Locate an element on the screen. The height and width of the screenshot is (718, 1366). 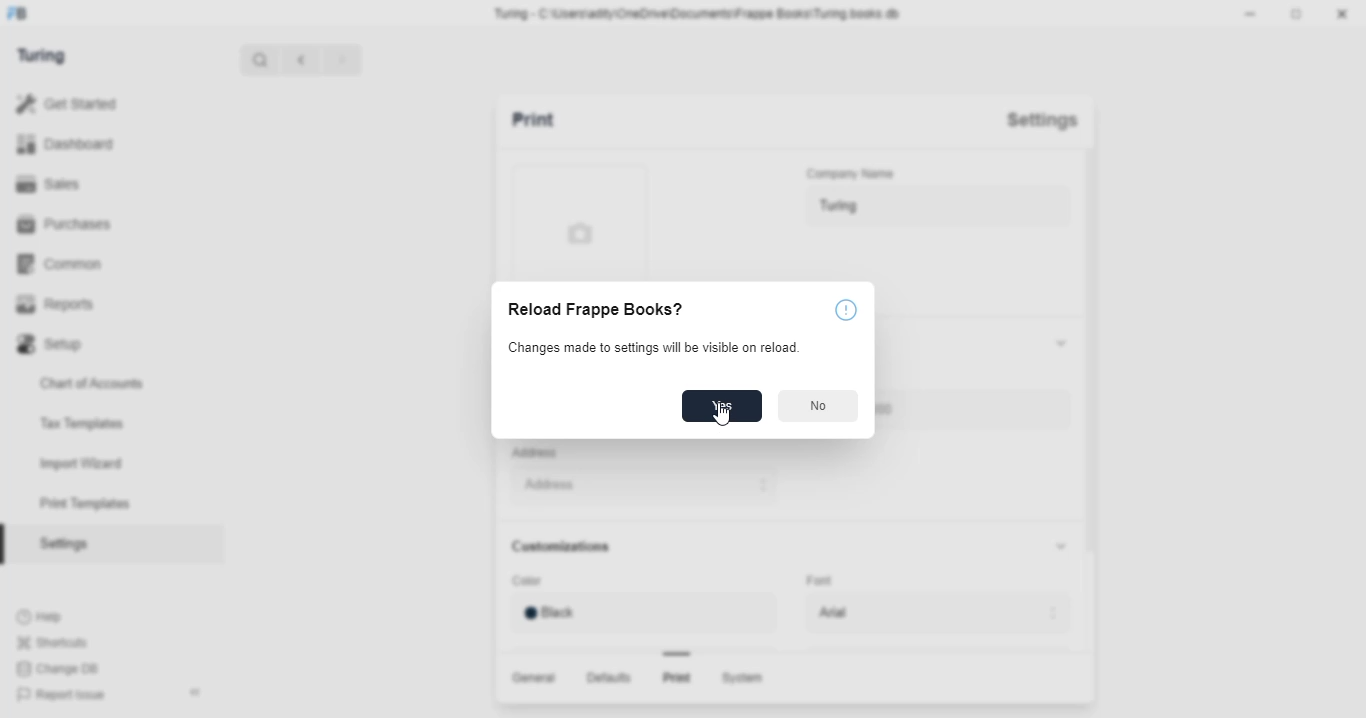
Import Wizard is located at coordinates (108, 462).